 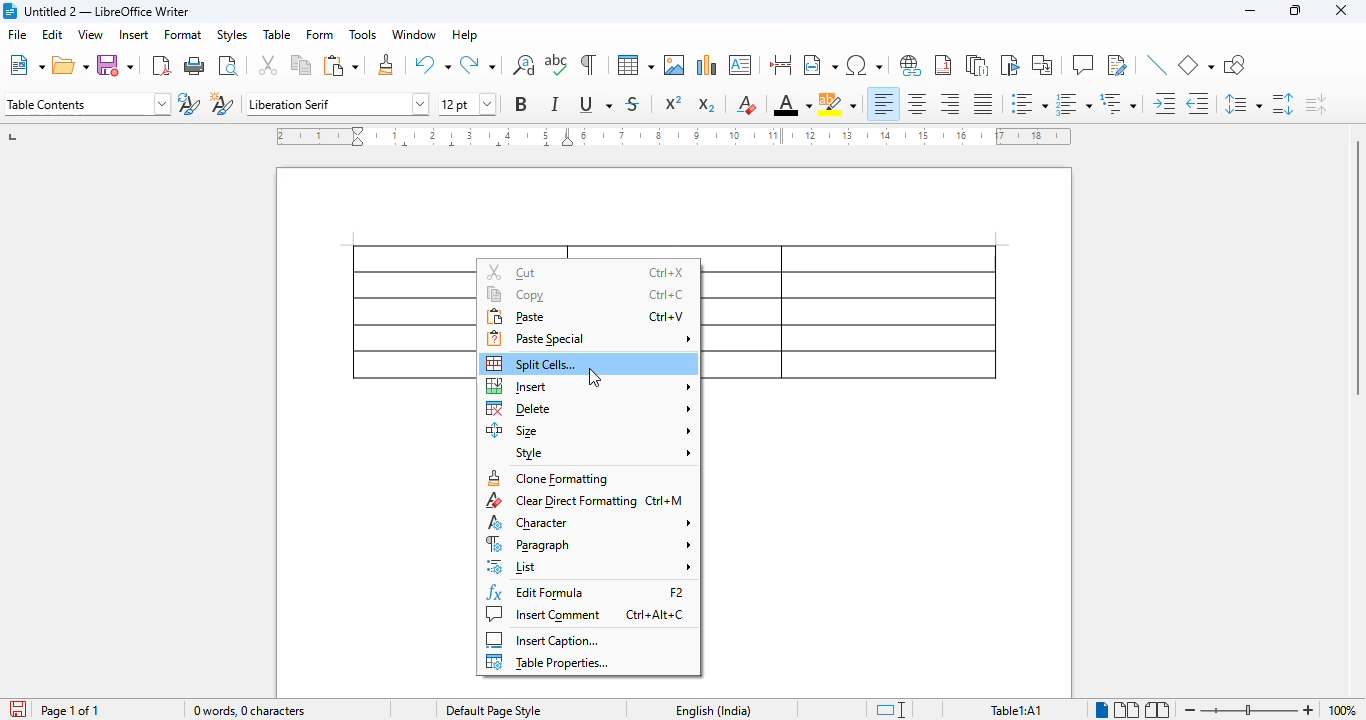 What do you see at coordinates (590, 408) in the screenshot?
I see `delete` at bounding box center [590, 408].